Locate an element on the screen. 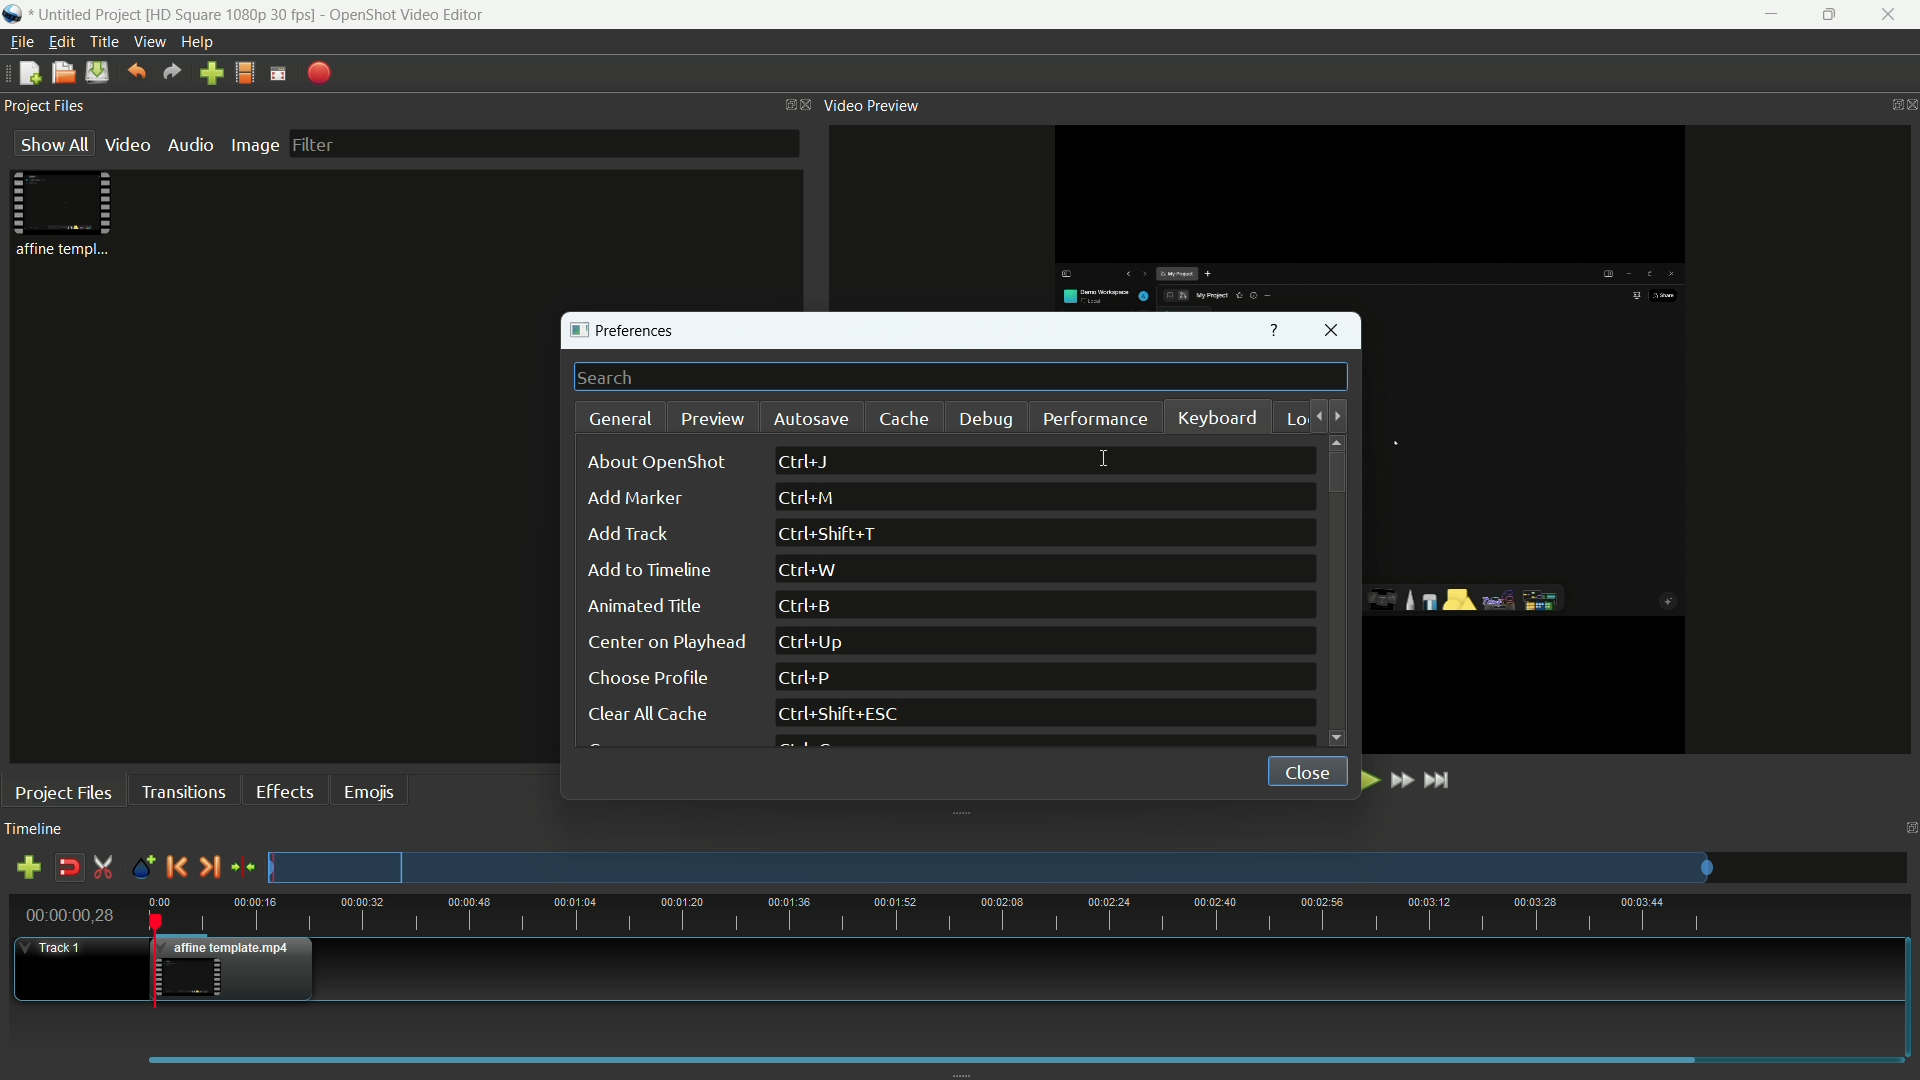  undo is located at coordinates (136, 71).